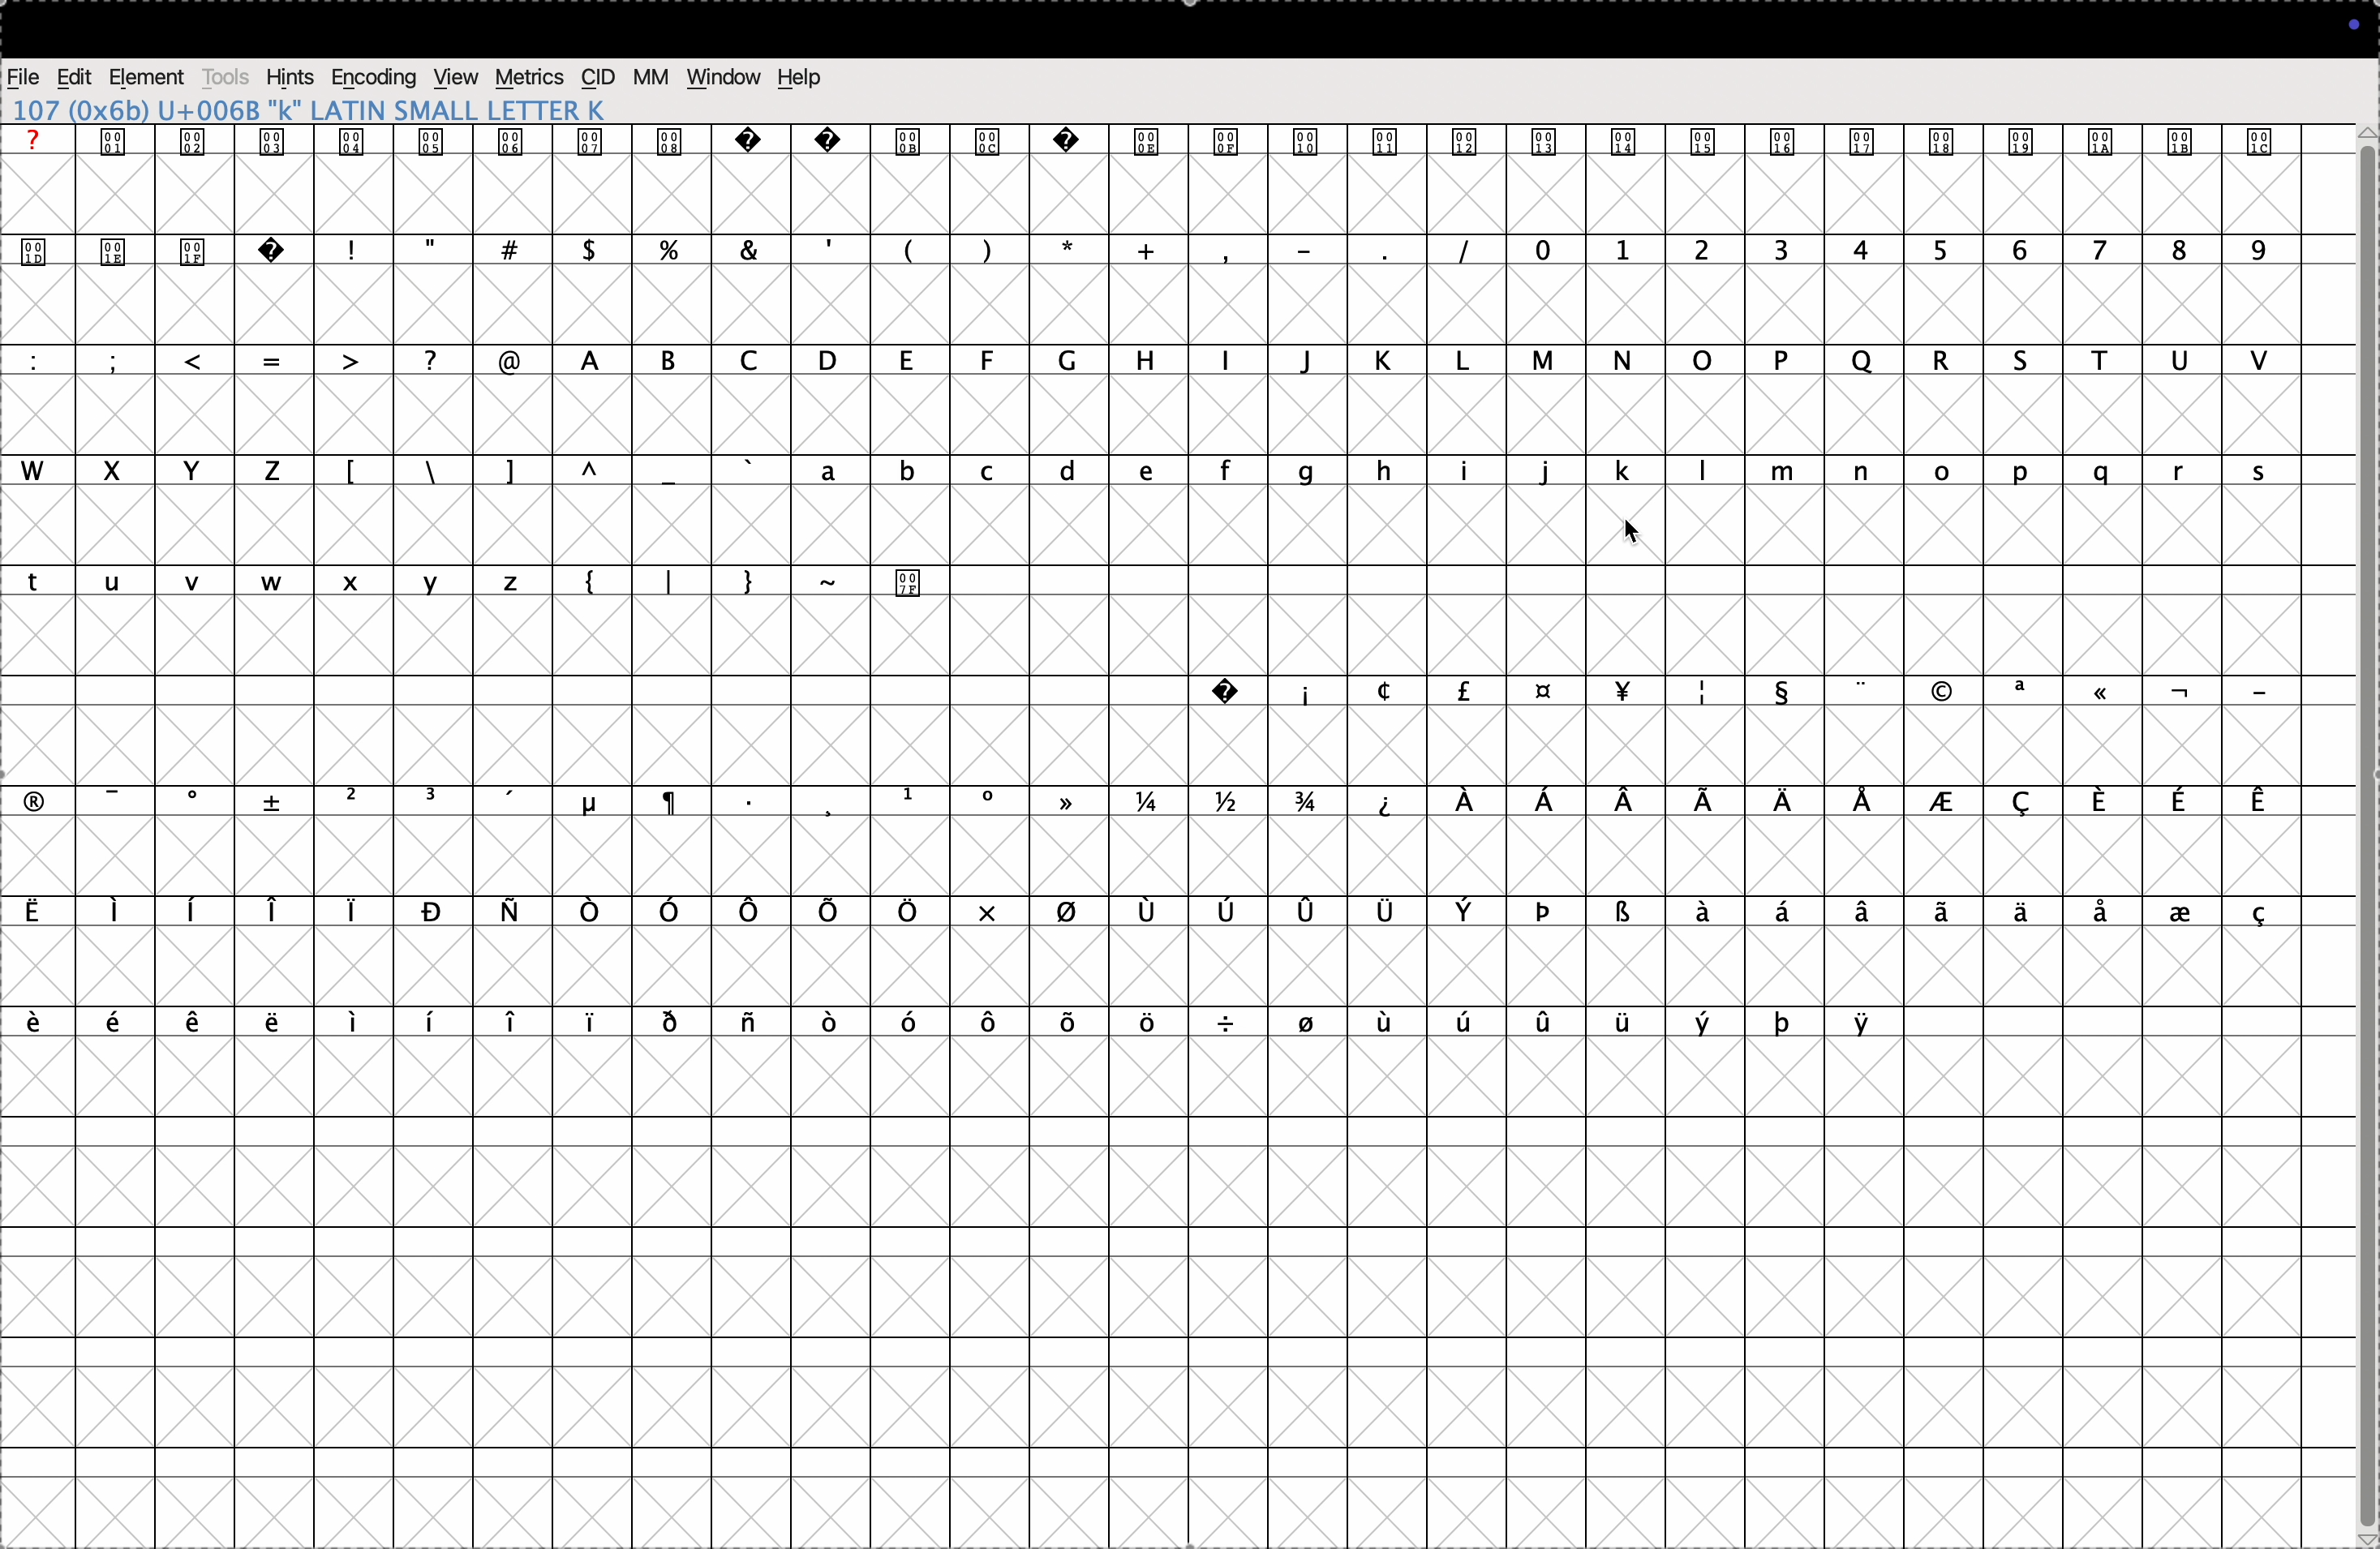 This screenshot has width=2380, height=1549. Describe the element at coordinates (1937, 251) in the screenshot. I see `` at that location.